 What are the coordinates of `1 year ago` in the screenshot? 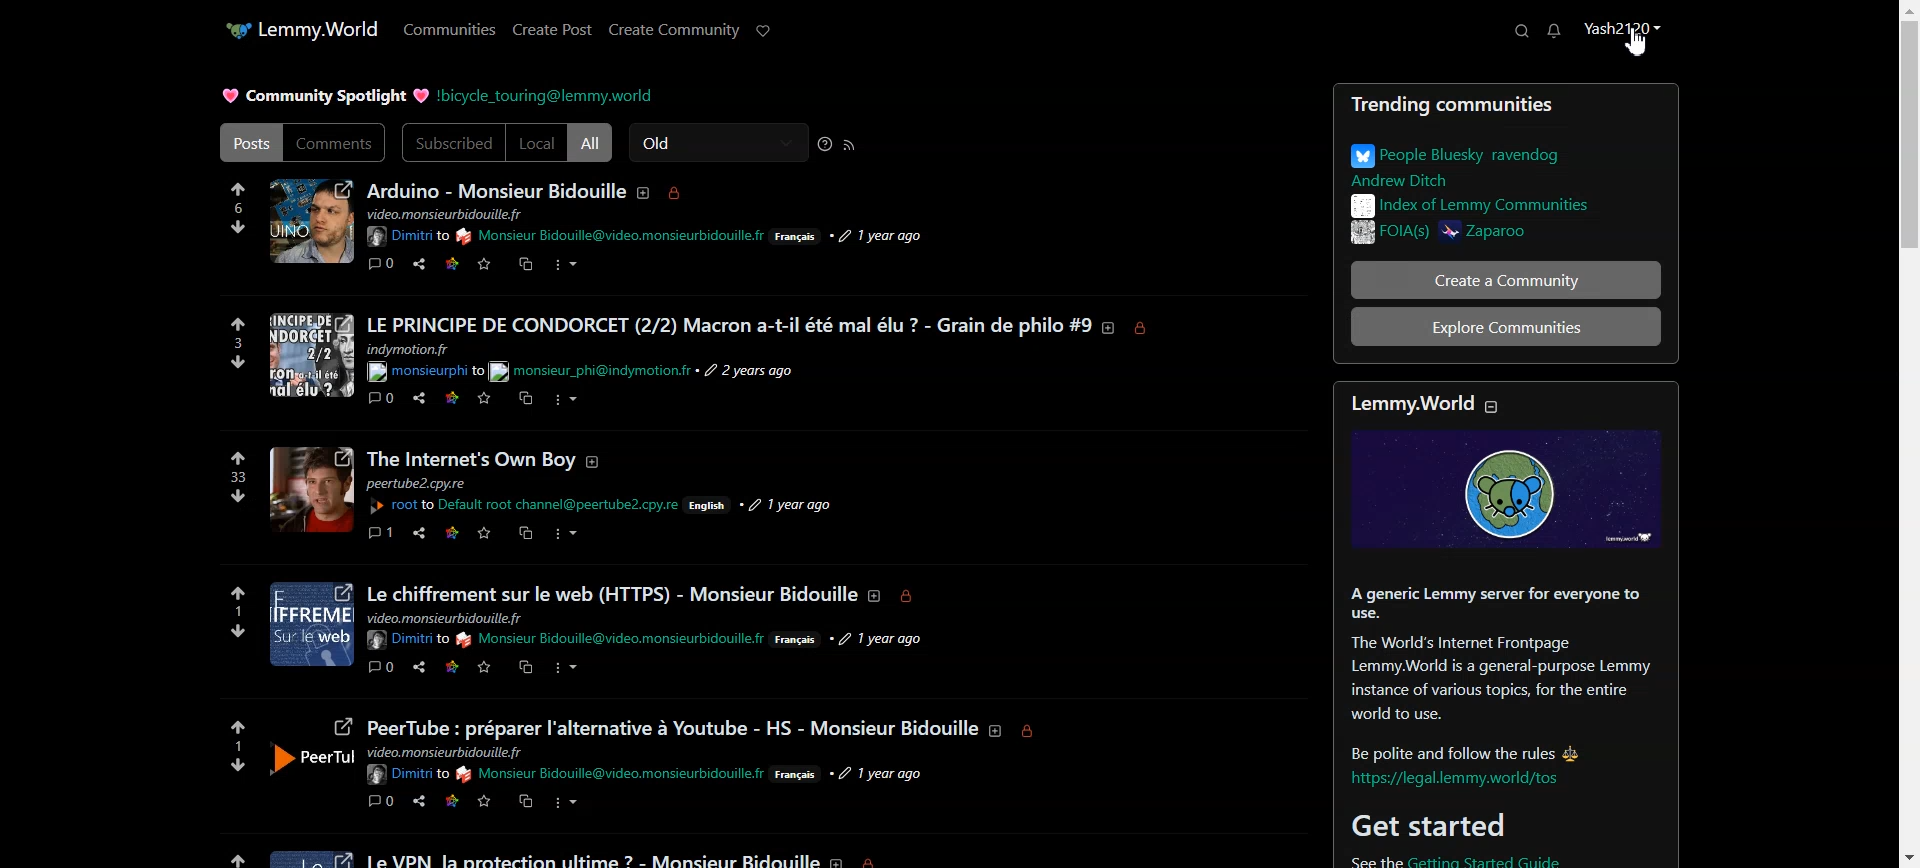 It's located at (791, 497).